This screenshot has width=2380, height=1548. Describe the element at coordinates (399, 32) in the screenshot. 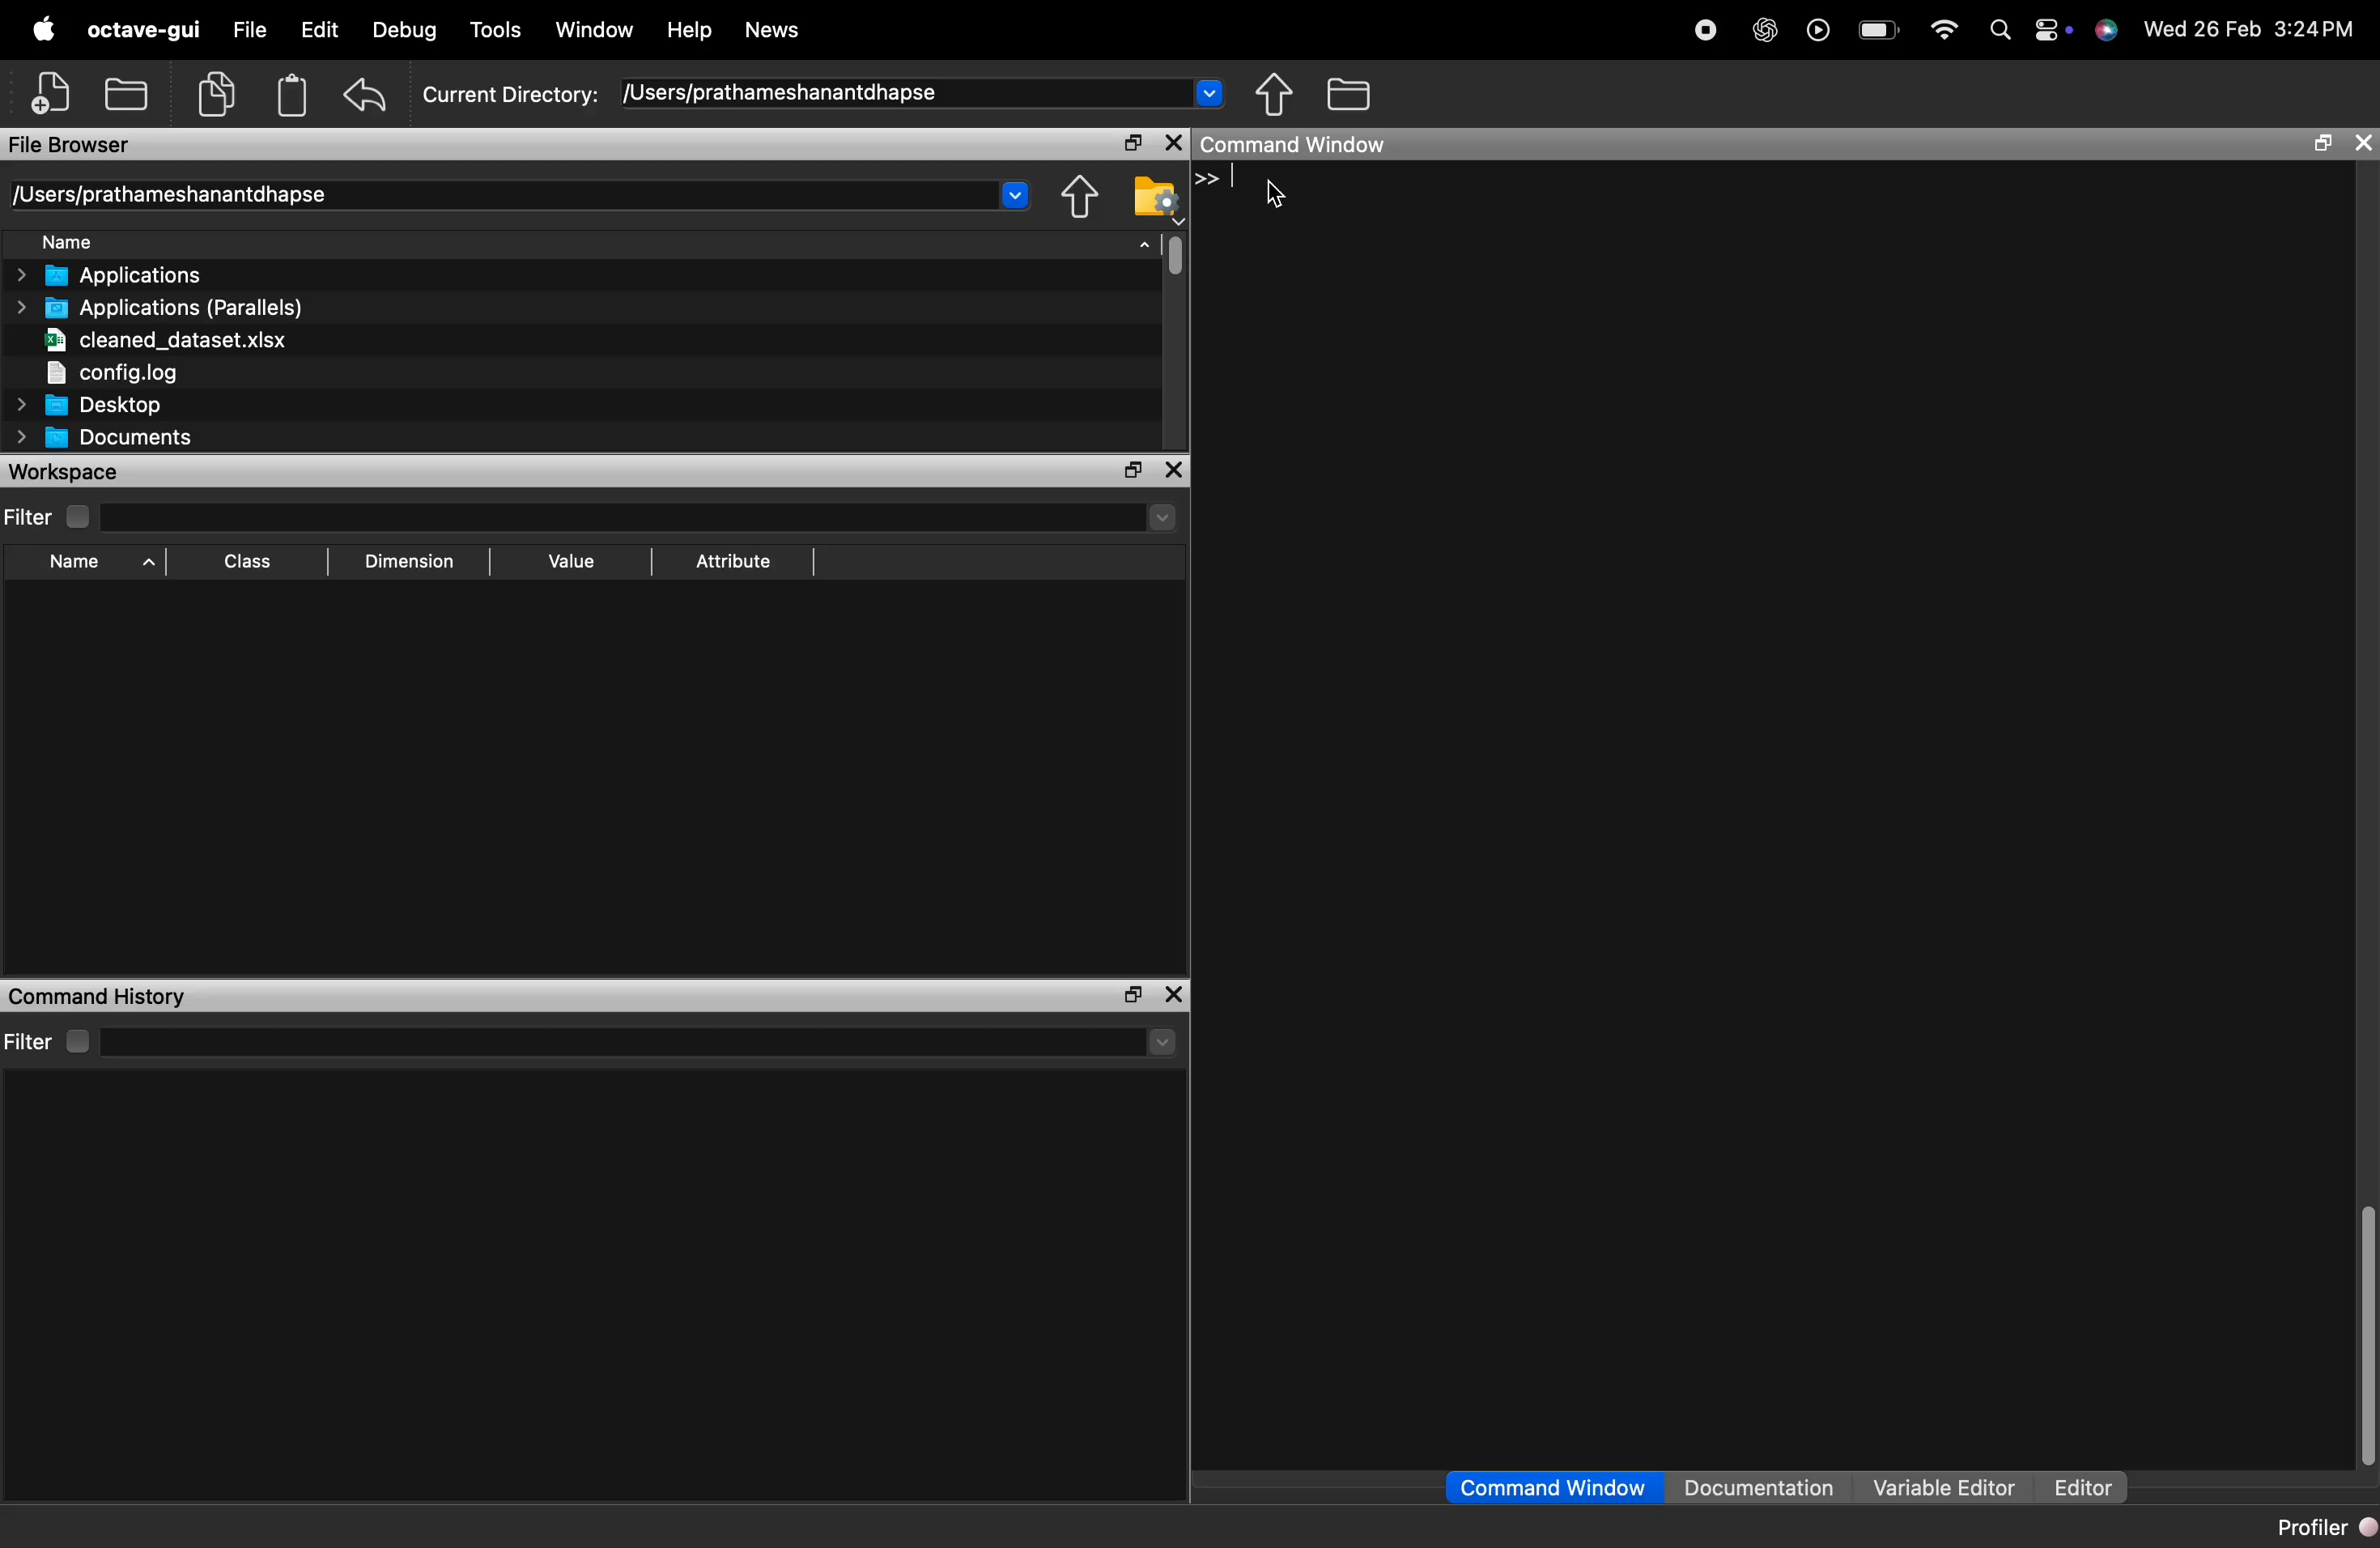

I see `Debug` at that location.